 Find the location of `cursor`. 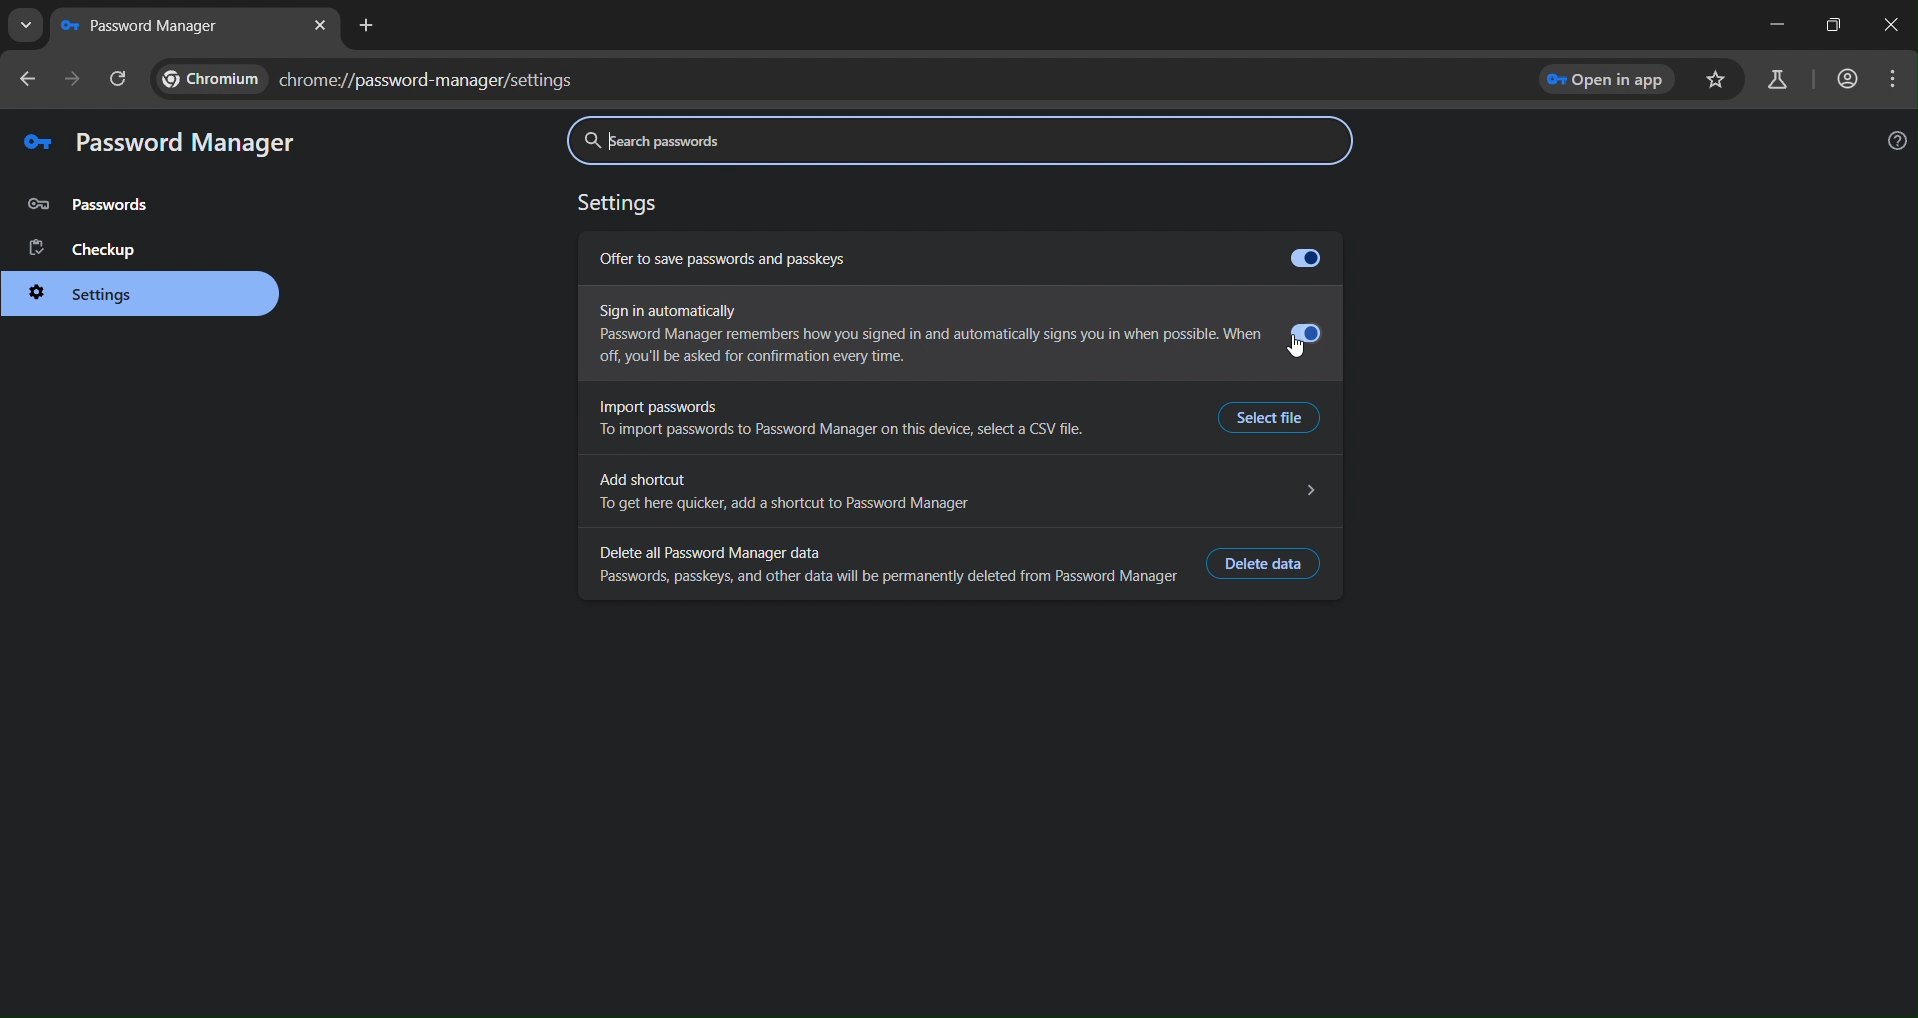

cursor is located at coordinates (1296, 348).